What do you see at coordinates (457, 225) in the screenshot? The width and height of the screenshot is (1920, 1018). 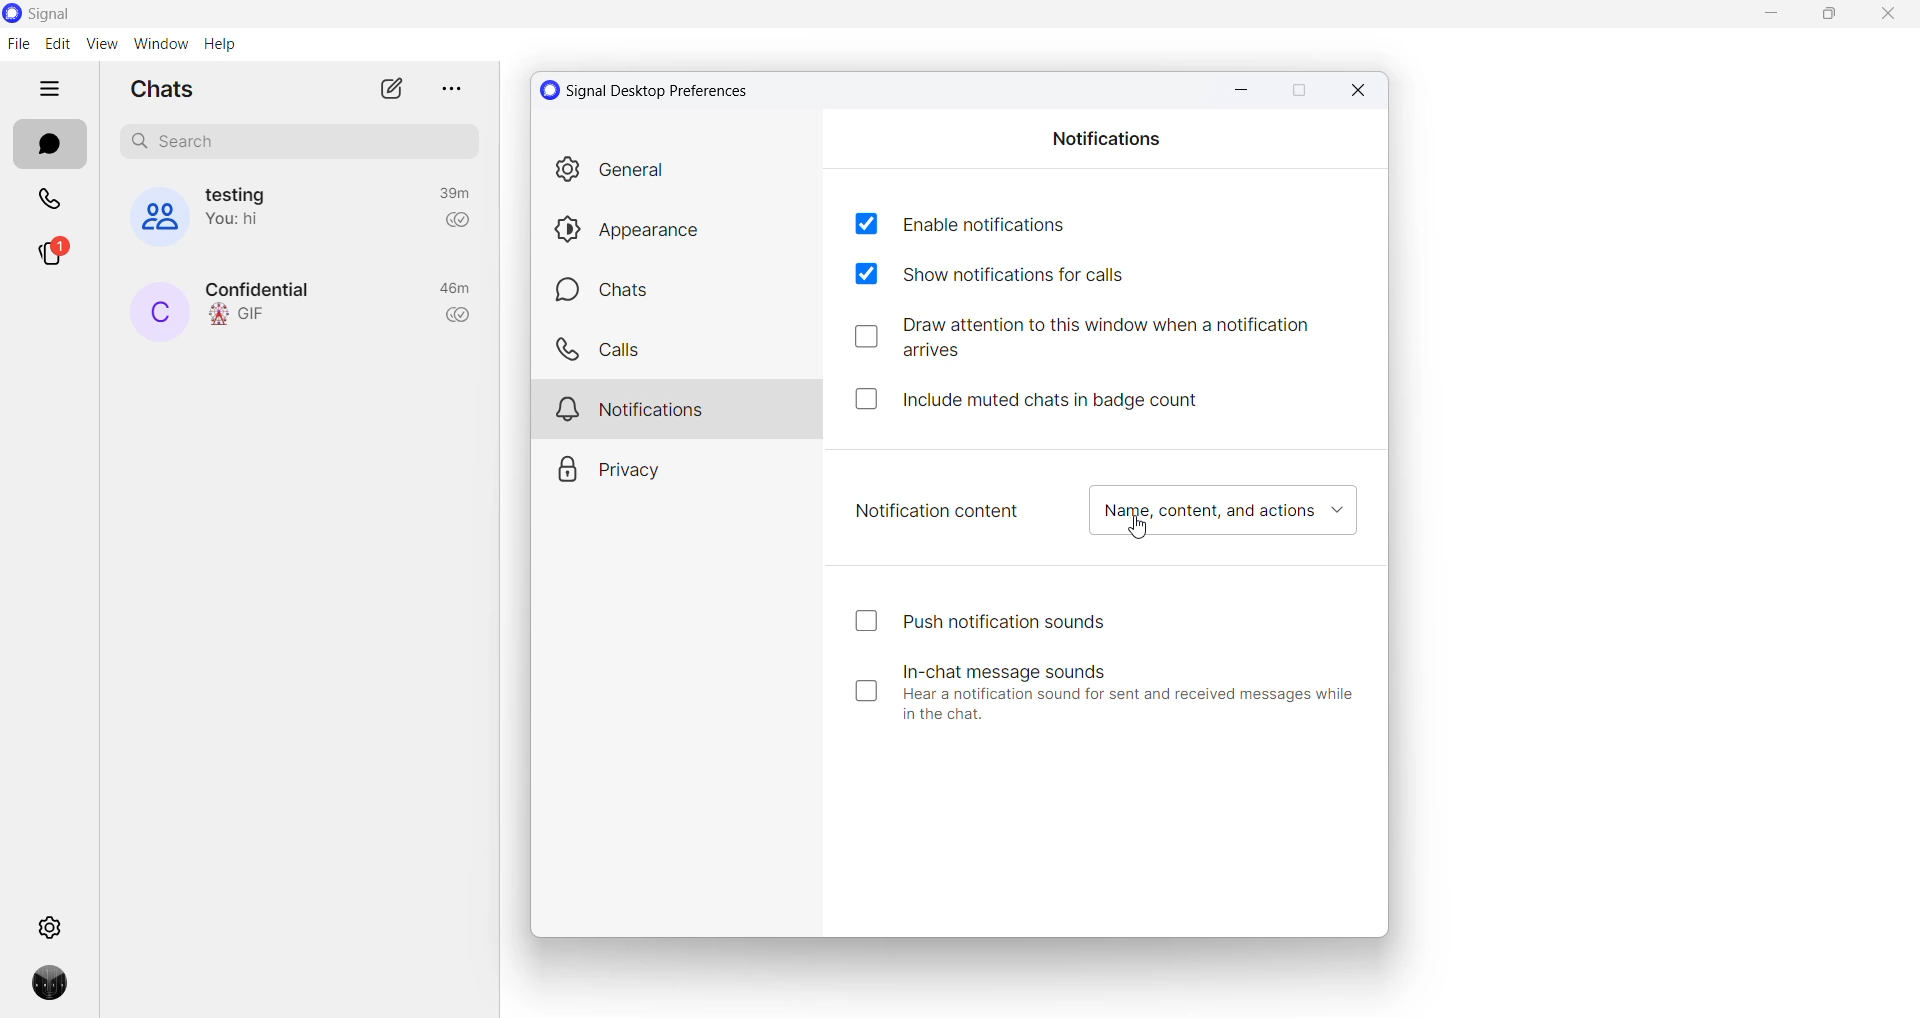 I see `read recipient` at bounding box center [457, 225].